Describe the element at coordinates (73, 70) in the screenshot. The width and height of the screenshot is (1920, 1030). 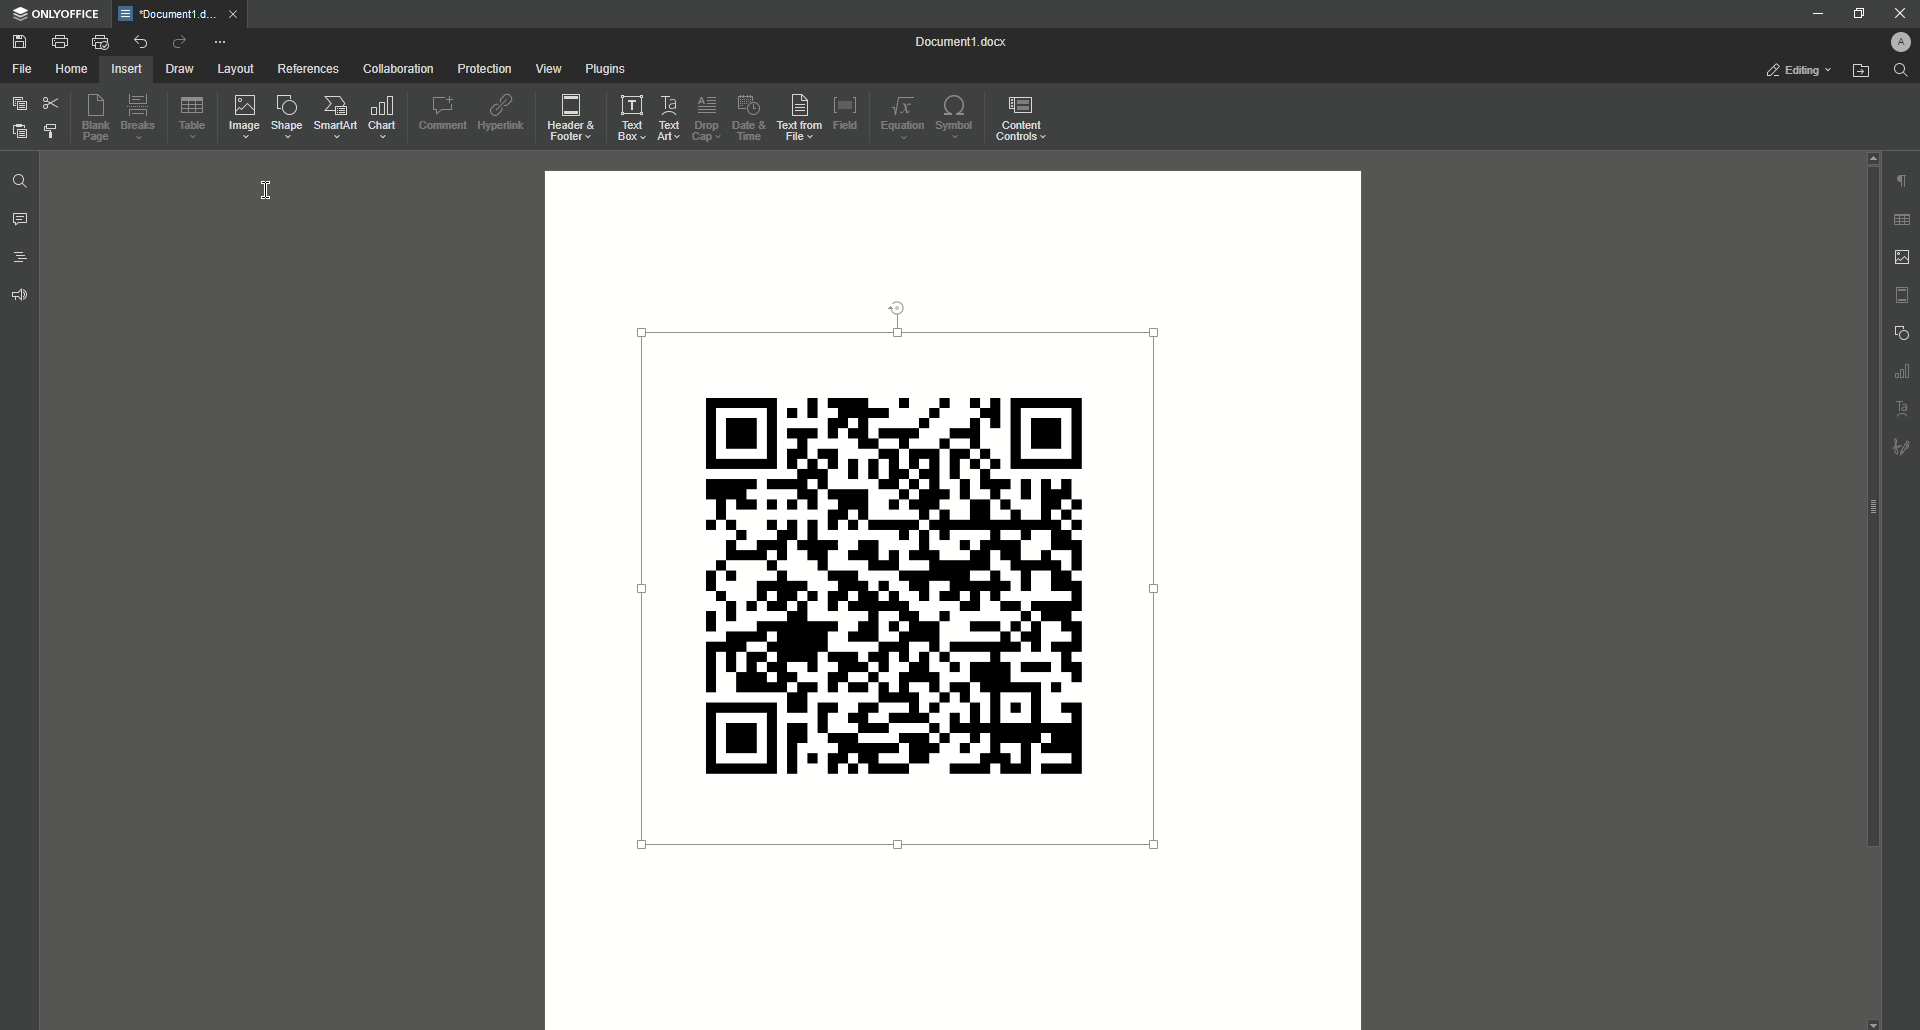
I see `Home` at that location.